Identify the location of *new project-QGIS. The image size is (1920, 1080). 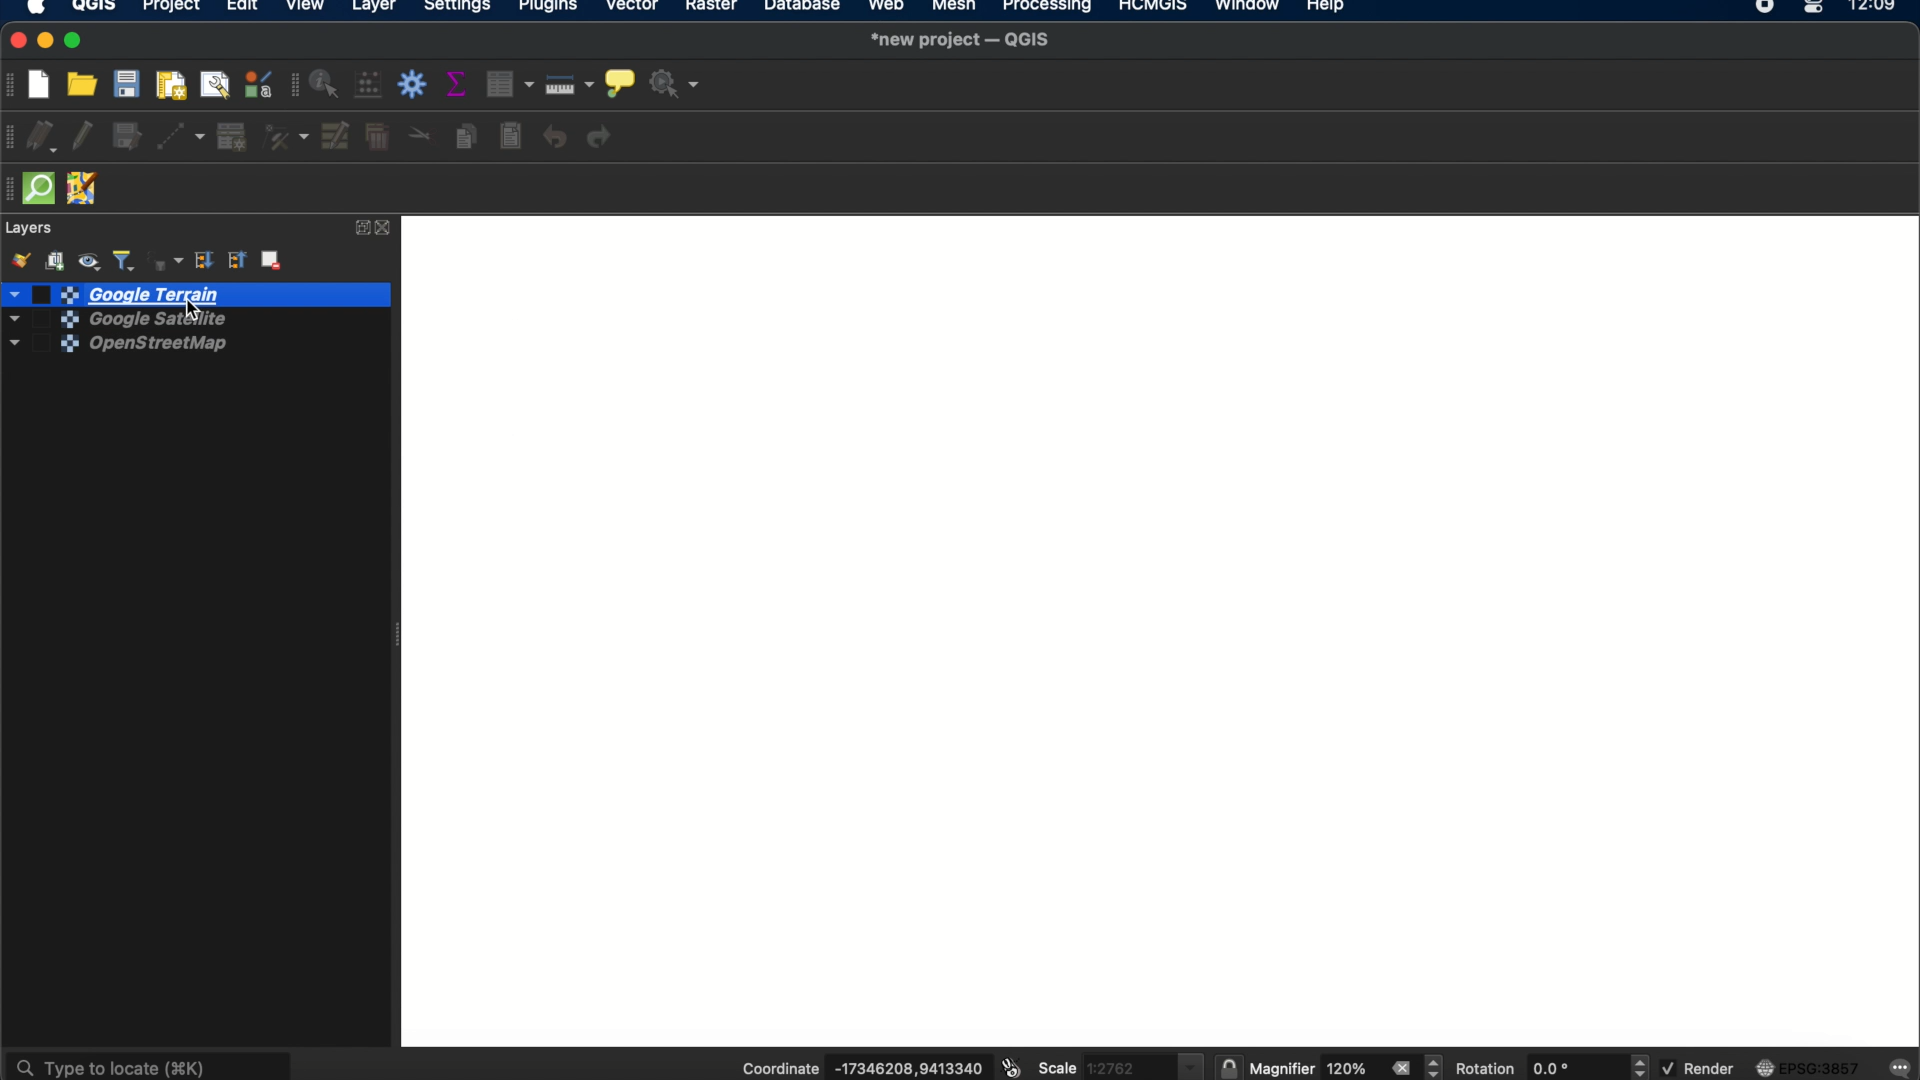
(962, 41).